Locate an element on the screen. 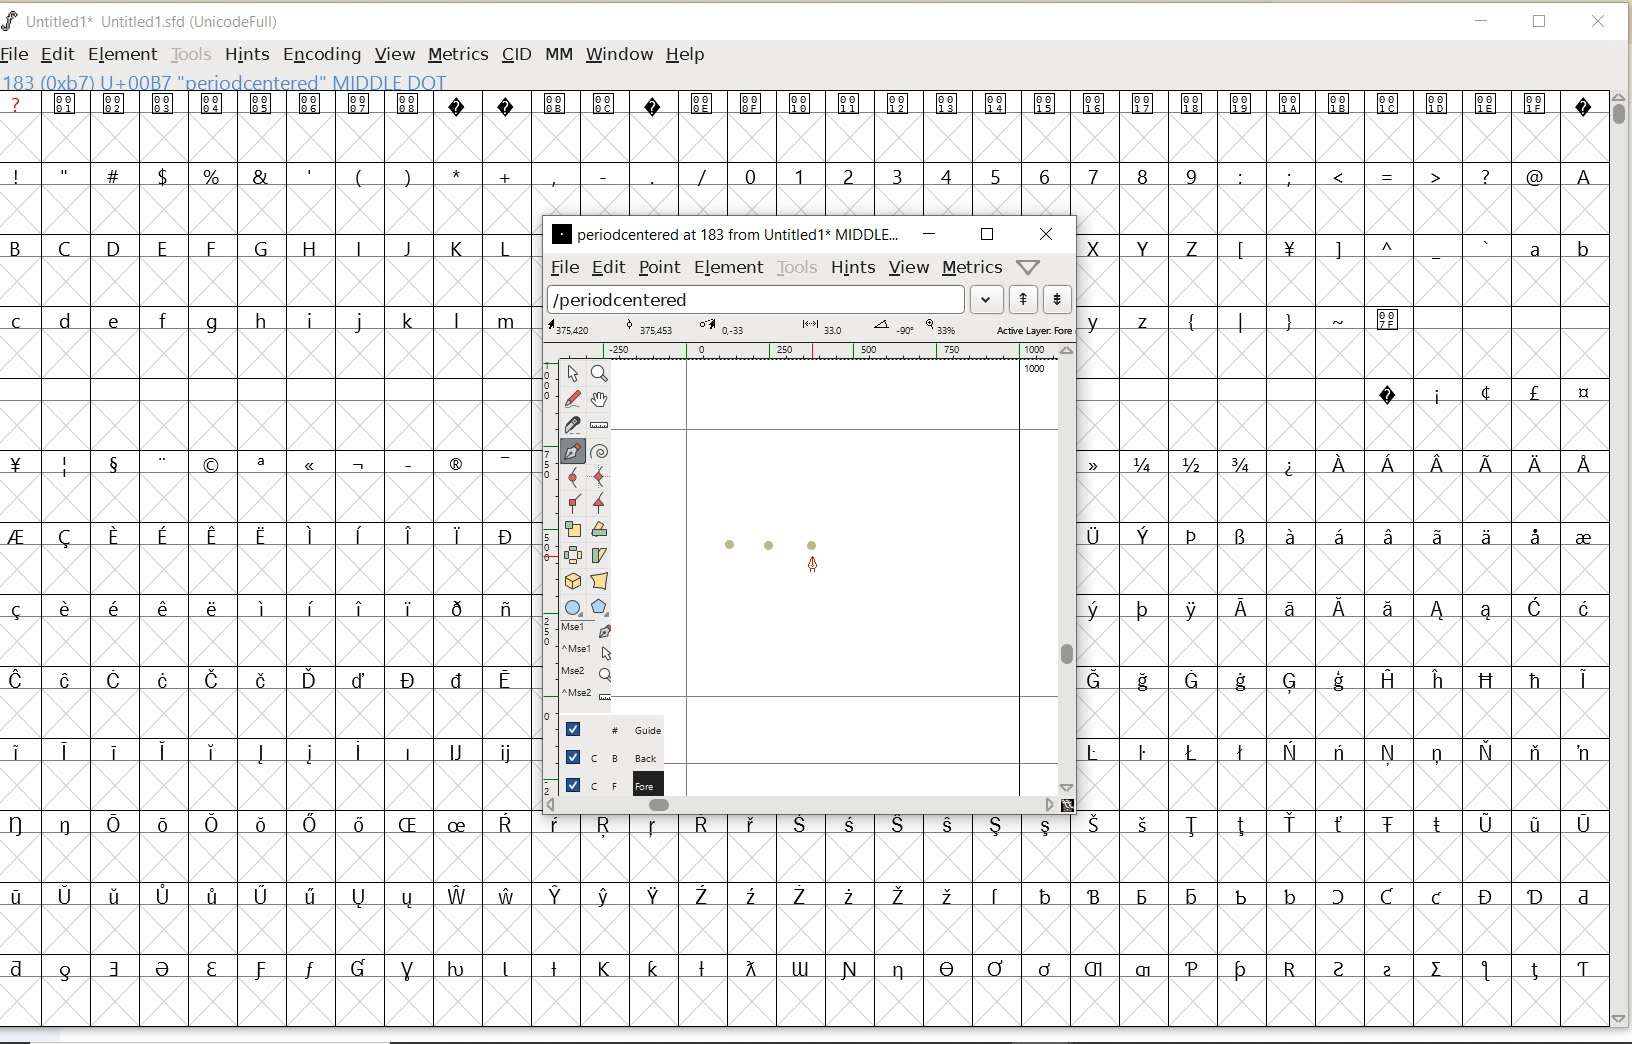 The height and width of the screenshot is (1044, 1632). measure a distance, angle between points is located at coordinates (599, 425).